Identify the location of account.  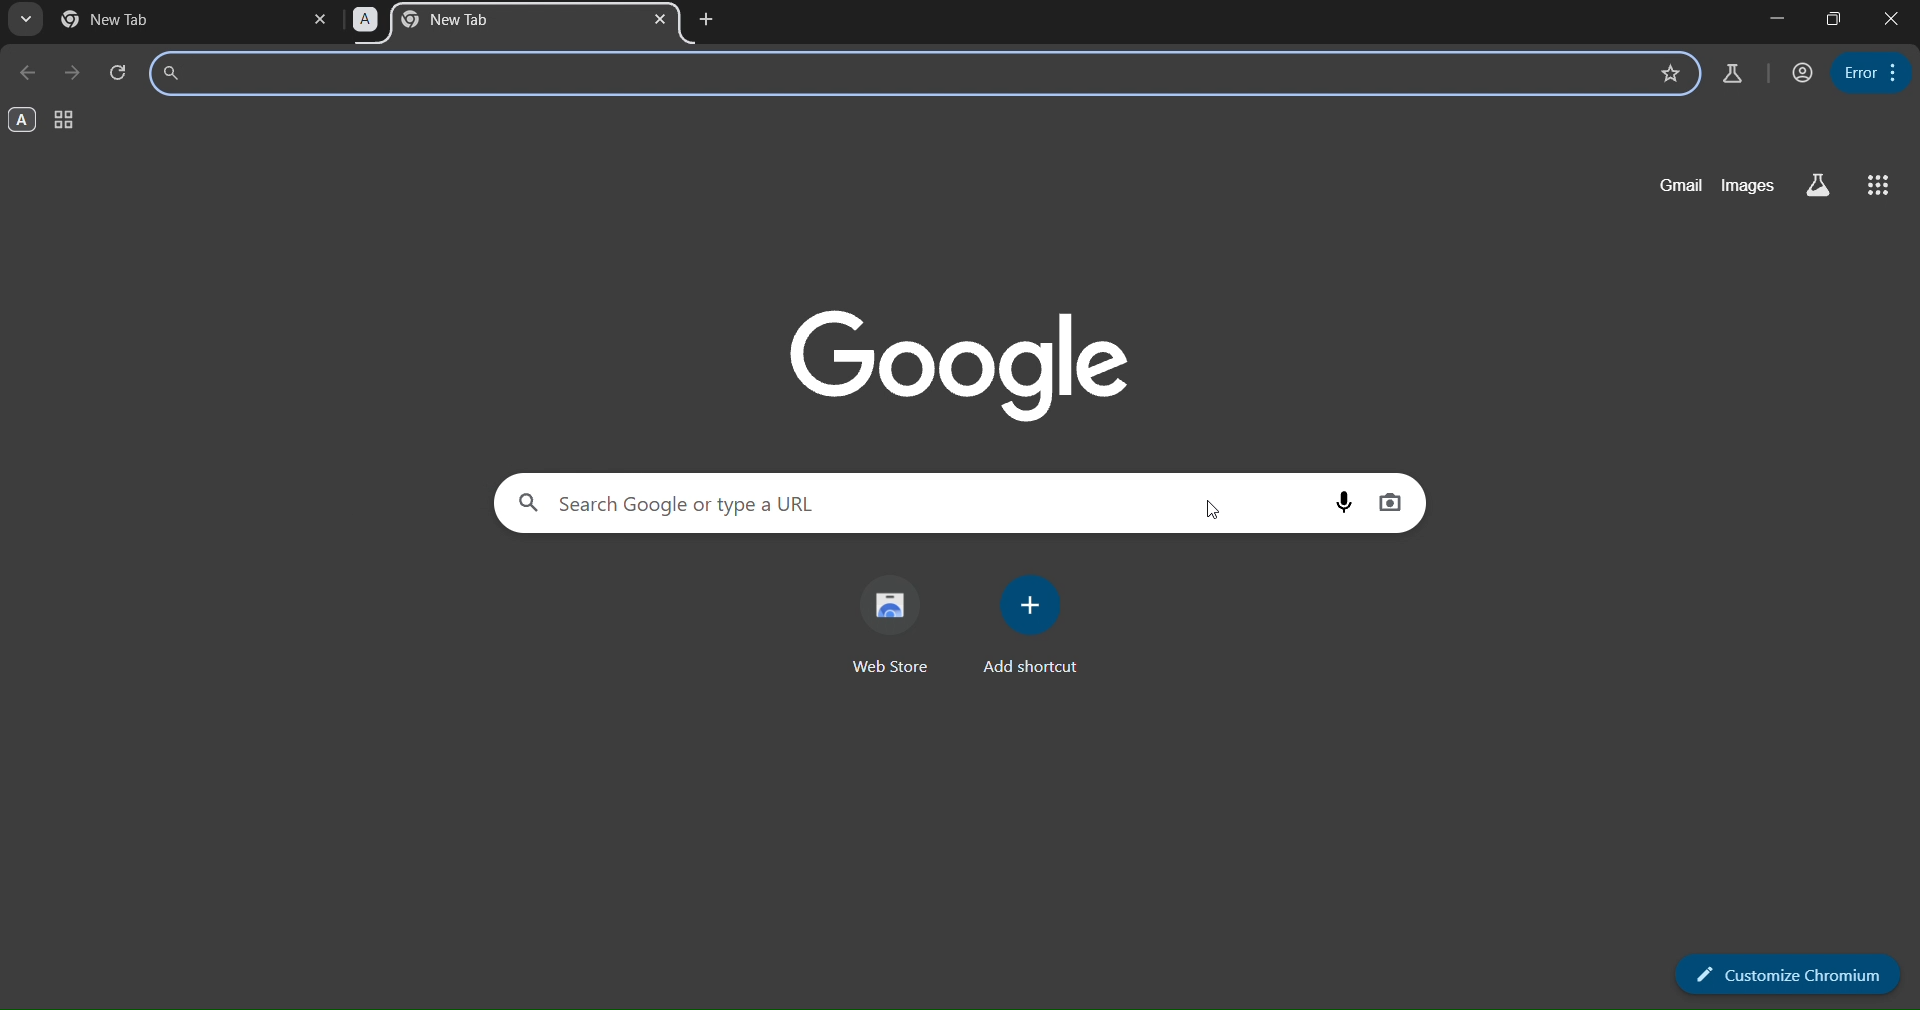
(1799, 72).